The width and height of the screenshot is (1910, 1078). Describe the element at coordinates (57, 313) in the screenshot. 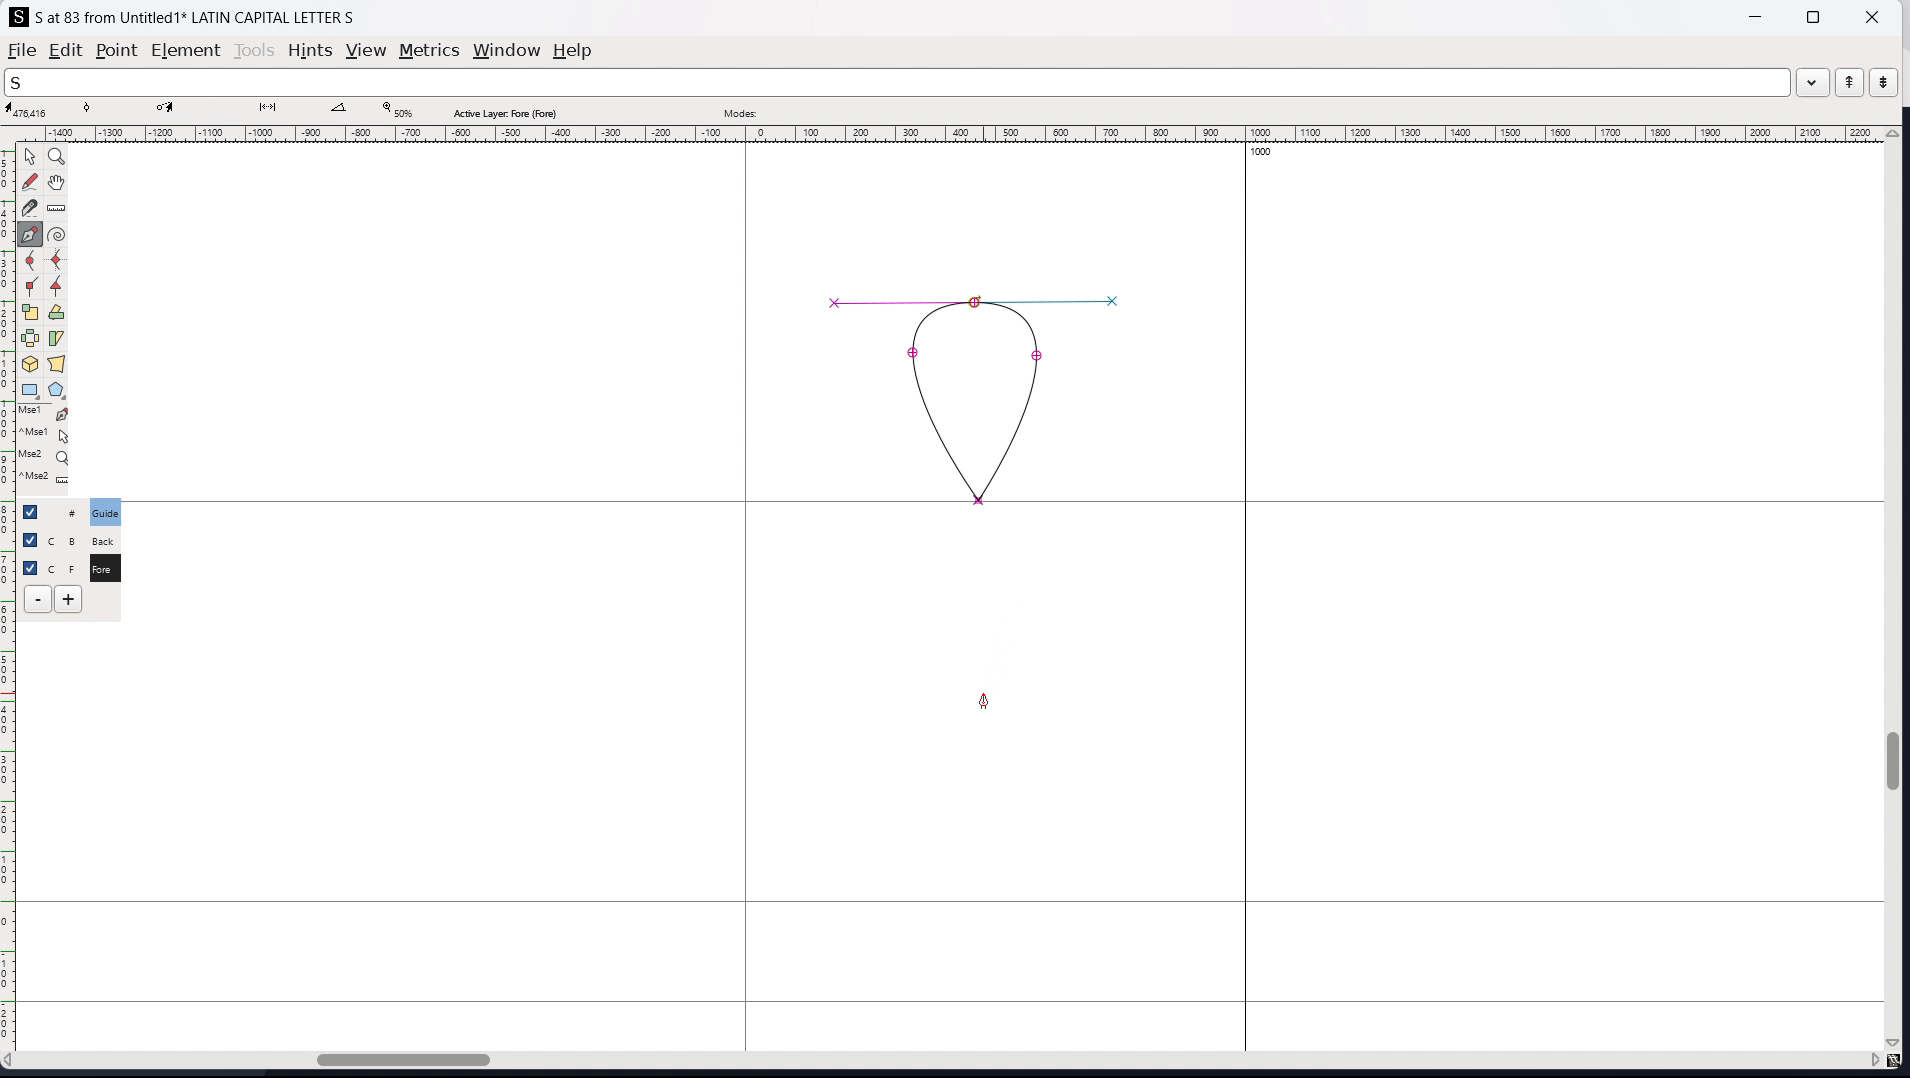

I see `rotate selection` at that location.